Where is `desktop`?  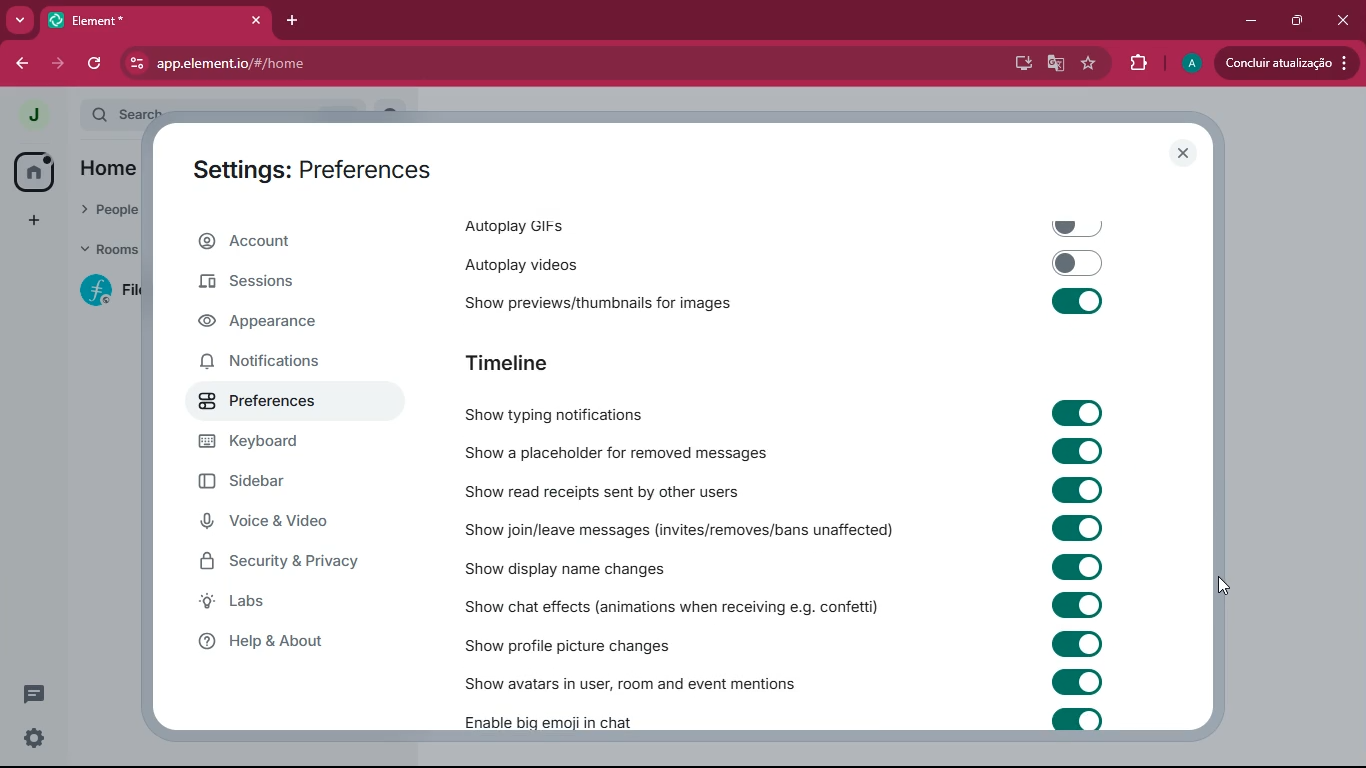 desktop is located at coordinates (1019, 63).